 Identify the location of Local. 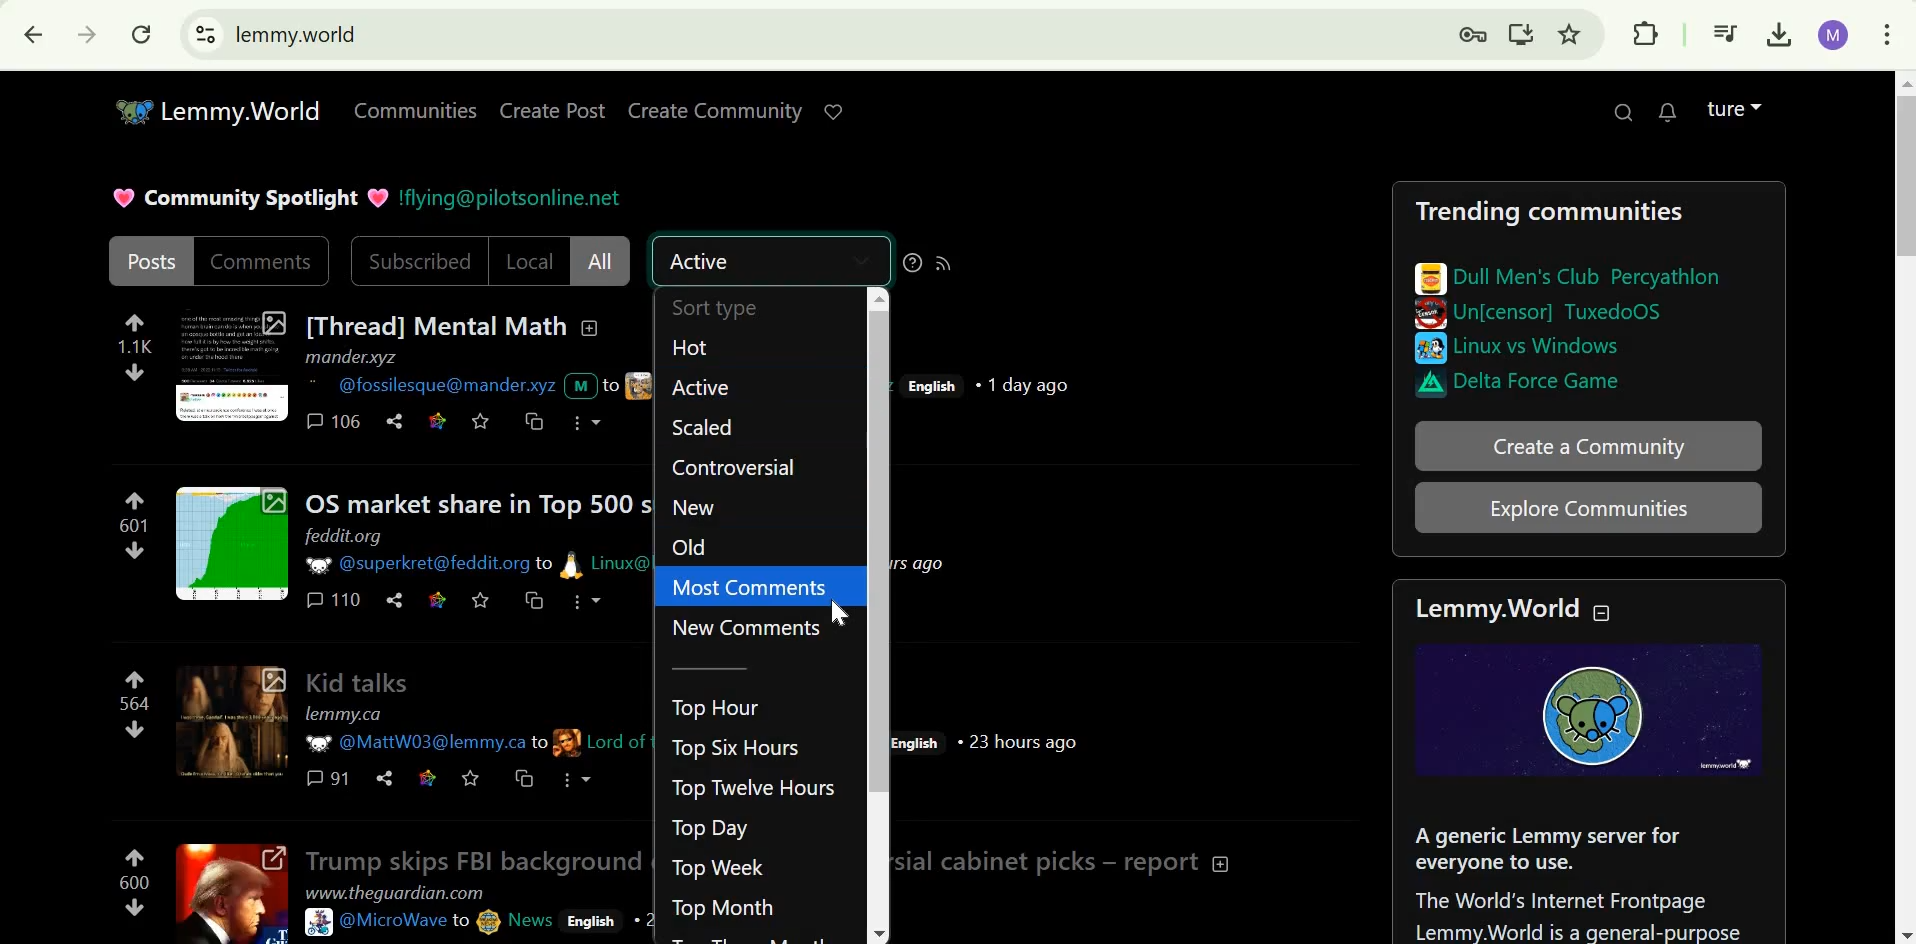
(527, 260).